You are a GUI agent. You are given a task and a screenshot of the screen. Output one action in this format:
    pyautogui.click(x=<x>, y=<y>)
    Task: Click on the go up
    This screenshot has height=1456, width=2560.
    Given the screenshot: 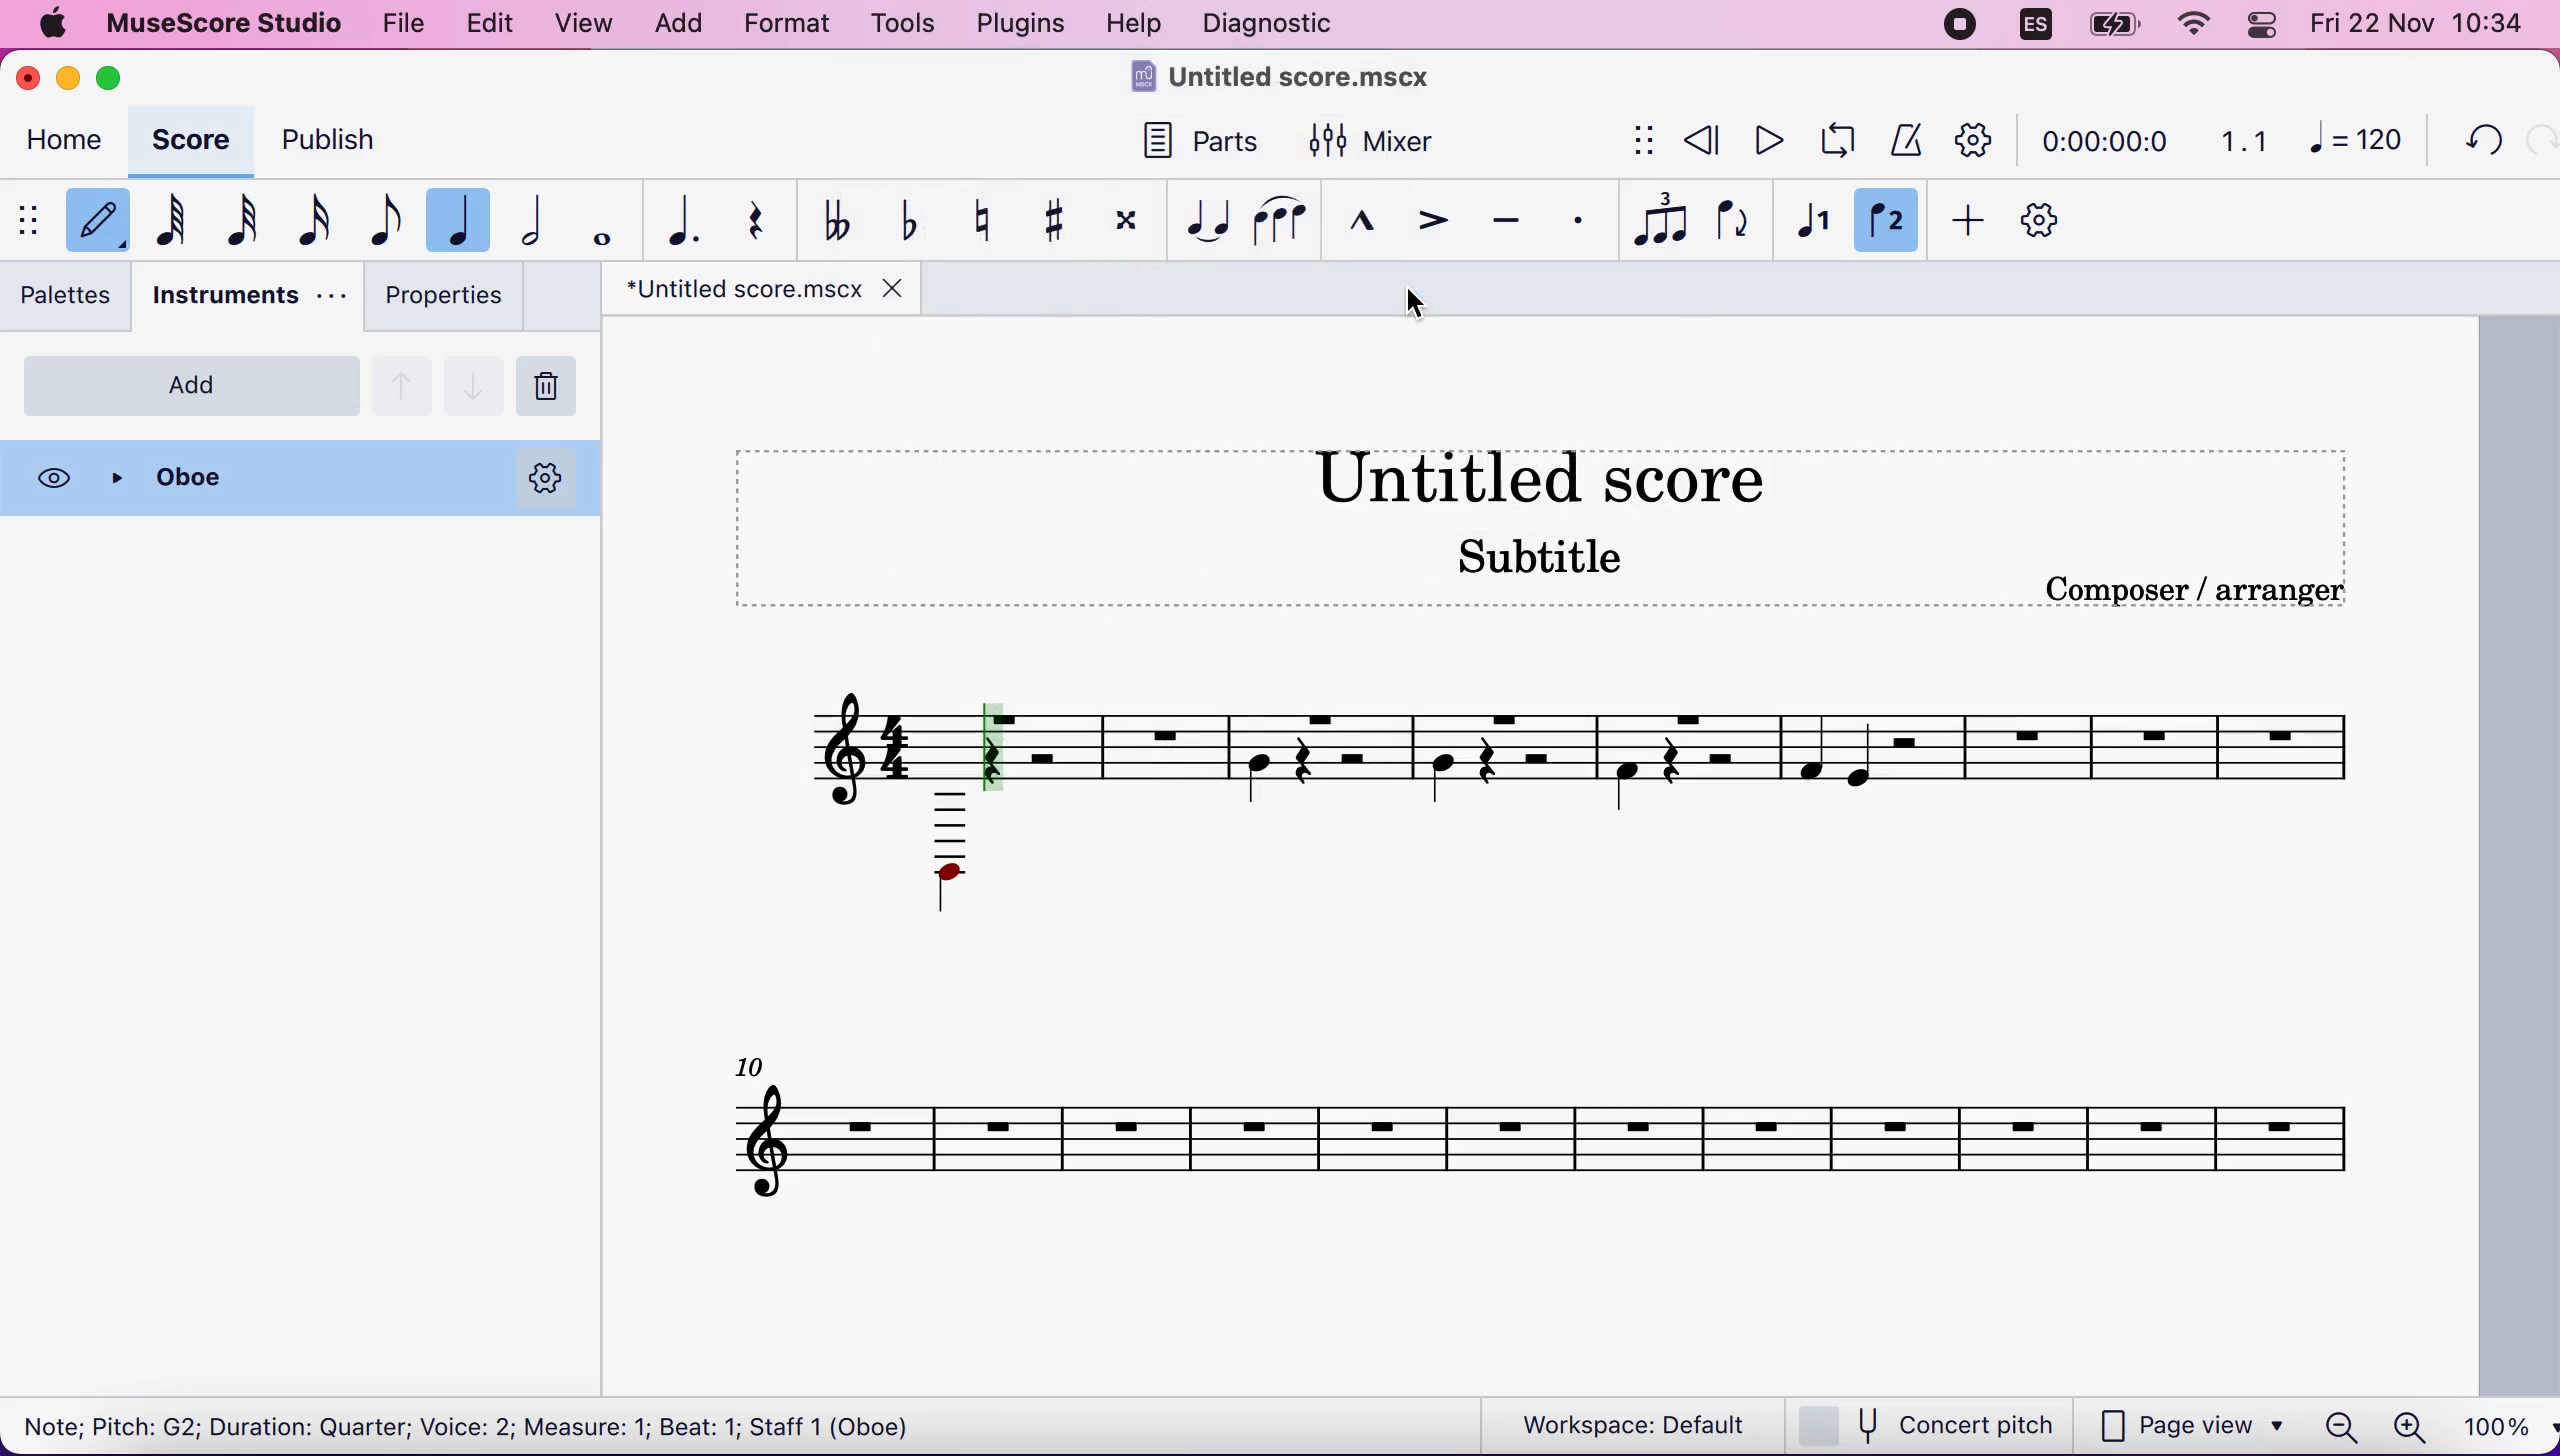 What is the action you would take?
    pyautogui.click(x=402, y=383)
    